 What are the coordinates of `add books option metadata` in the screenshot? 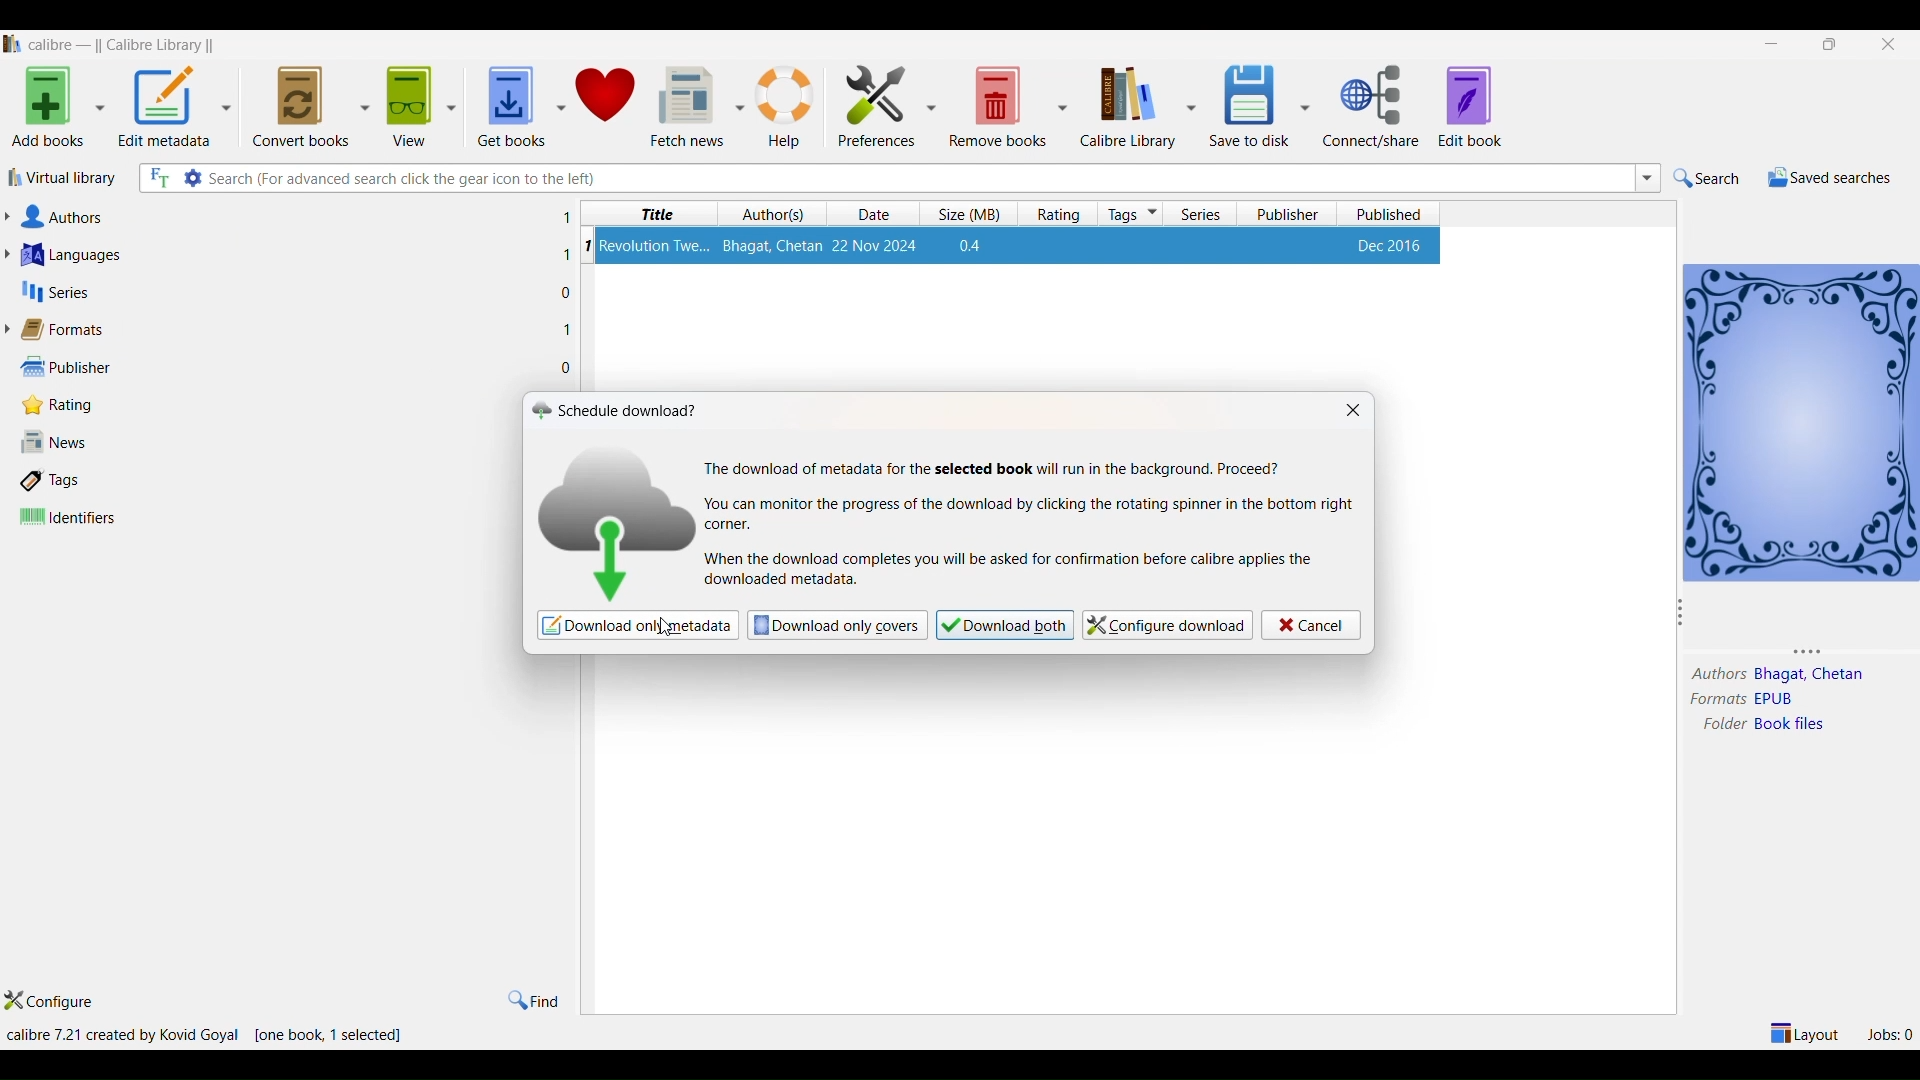 It's located at (103, 107).